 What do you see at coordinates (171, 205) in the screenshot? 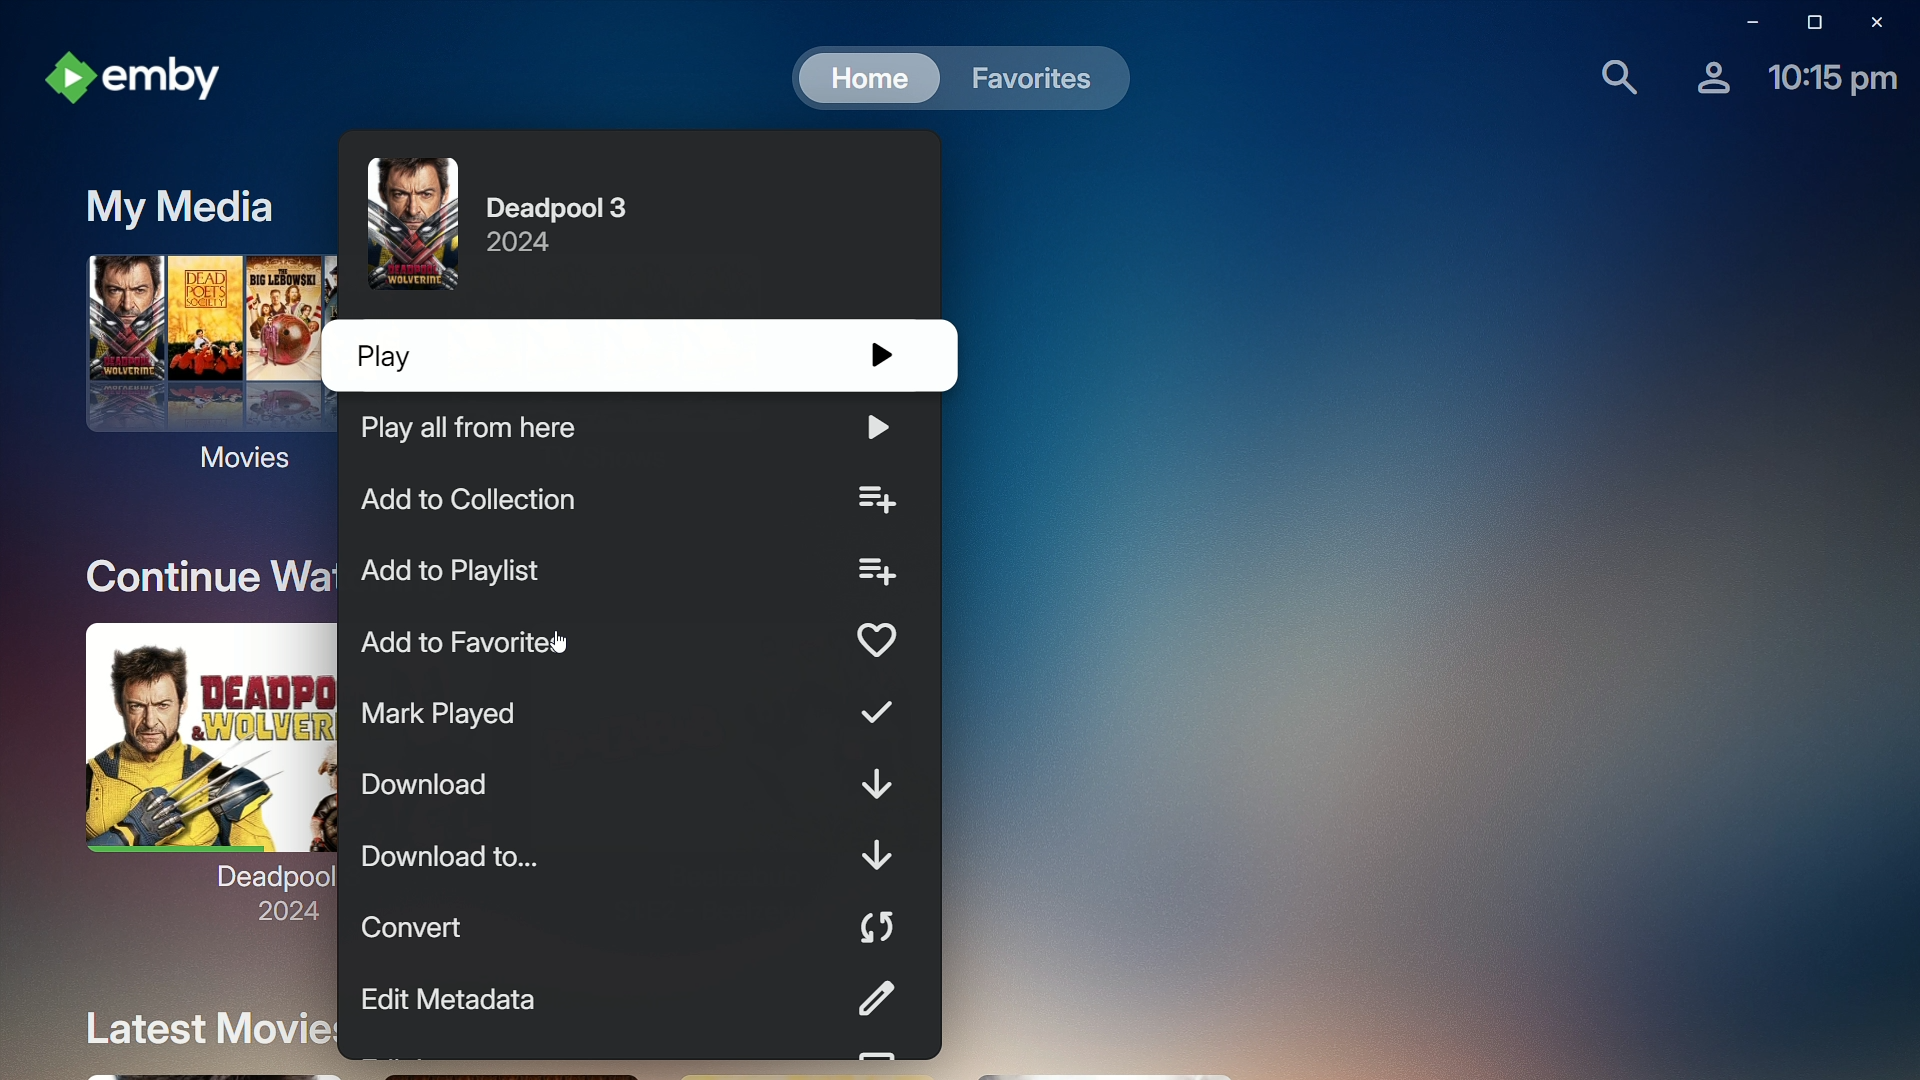
I see `My Media` at bounding box center [171, 205].